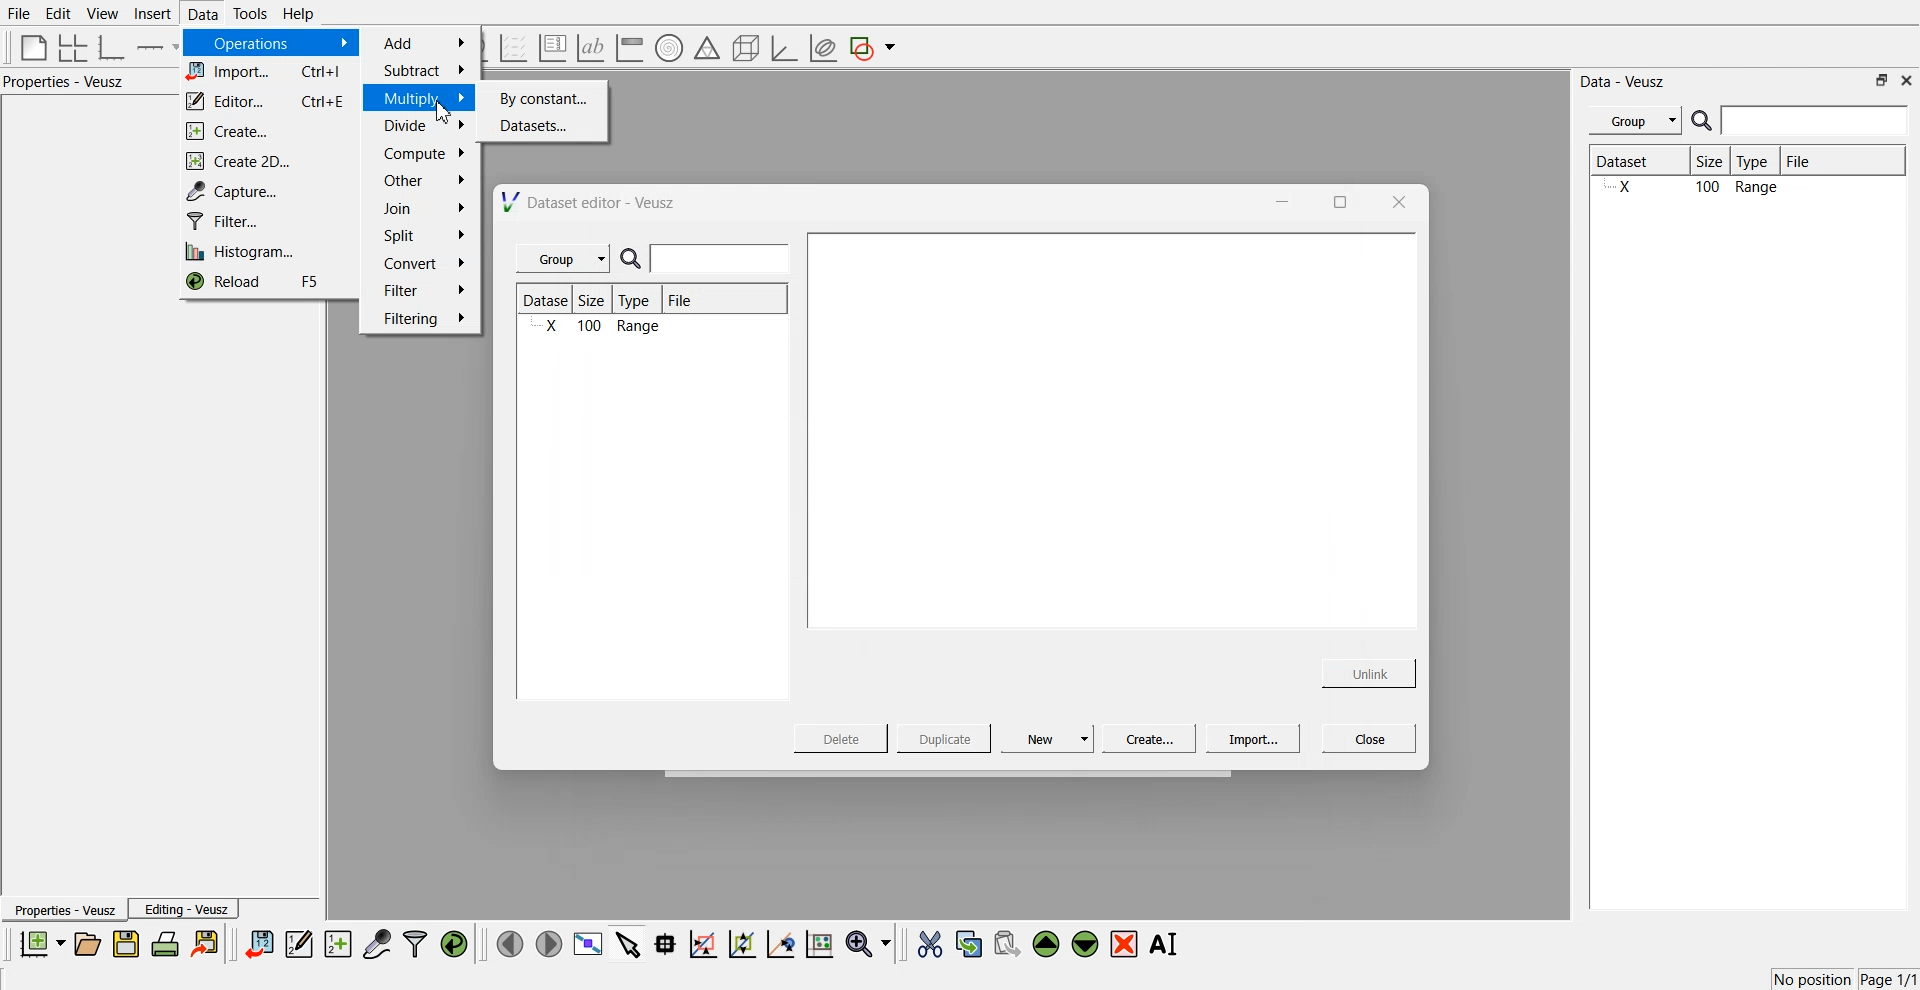 The image size is (1920, 990). I want to click on Capture..., so click(272, 191).